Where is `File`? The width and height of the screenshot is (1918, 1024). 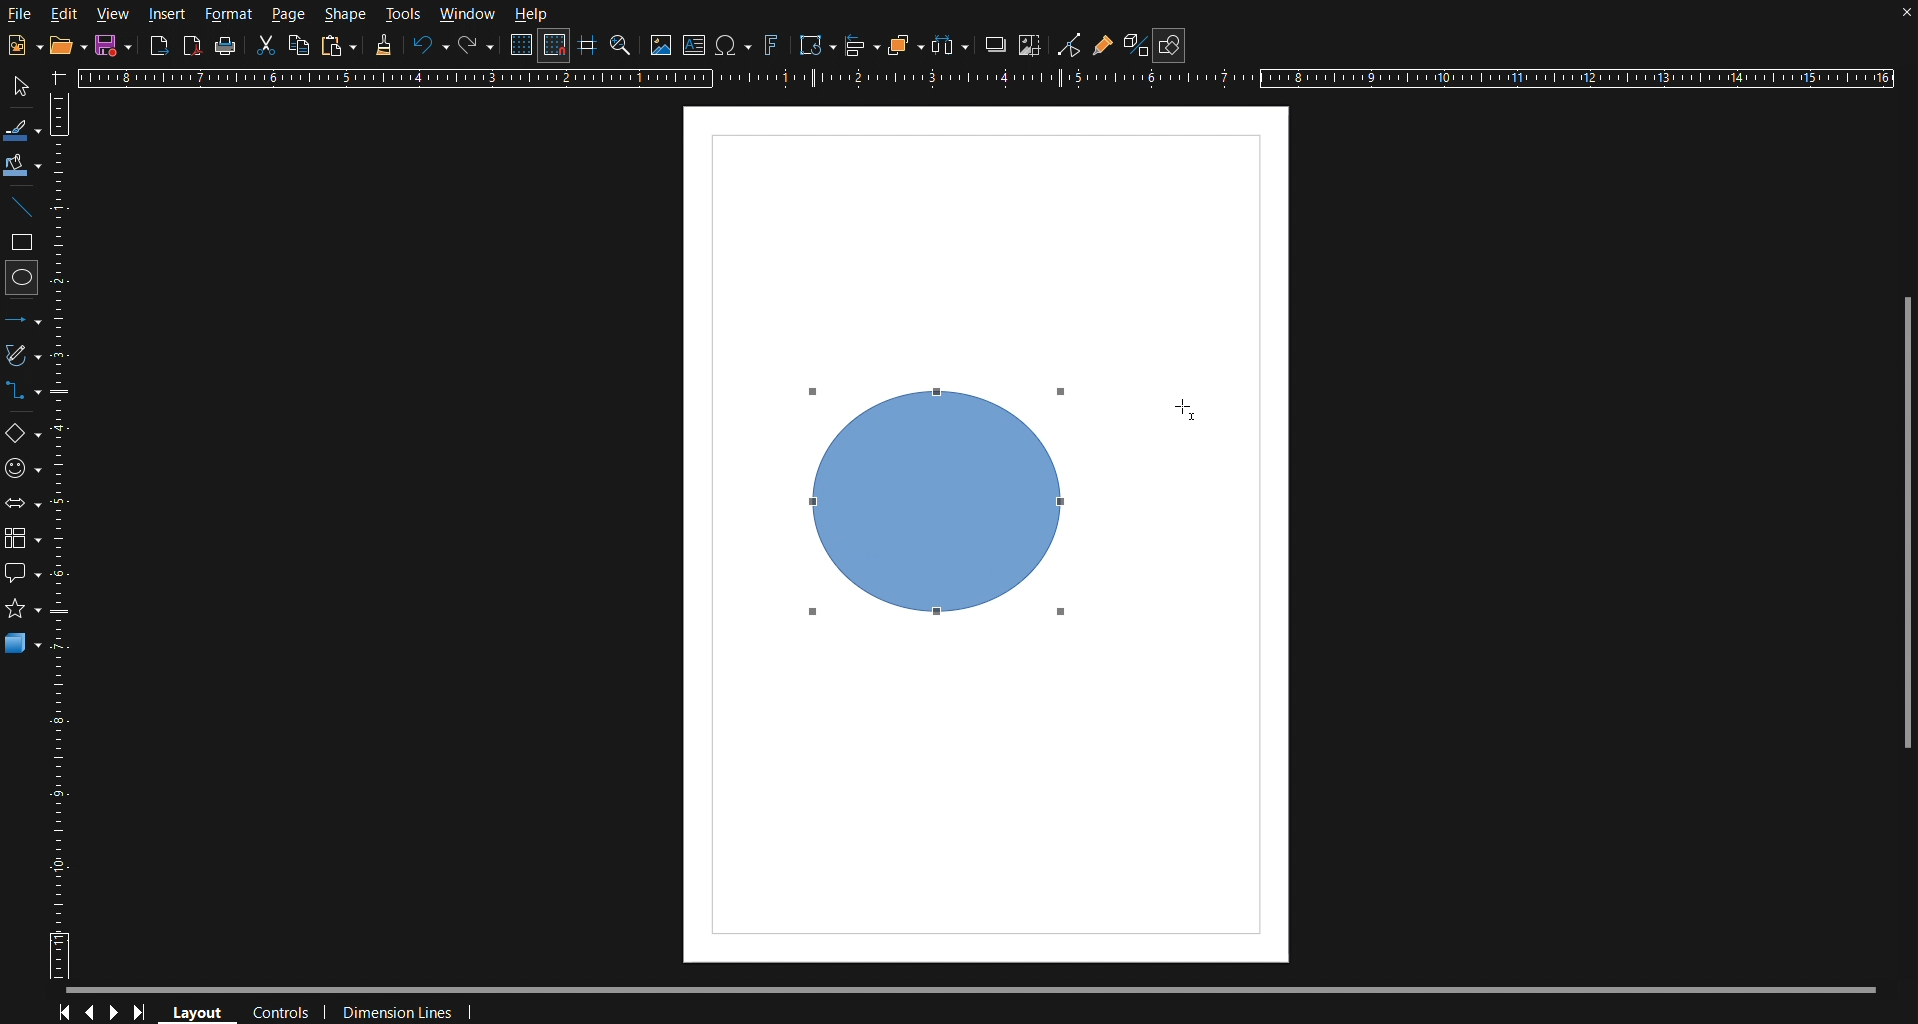
File is located at coordinates (22, 17).